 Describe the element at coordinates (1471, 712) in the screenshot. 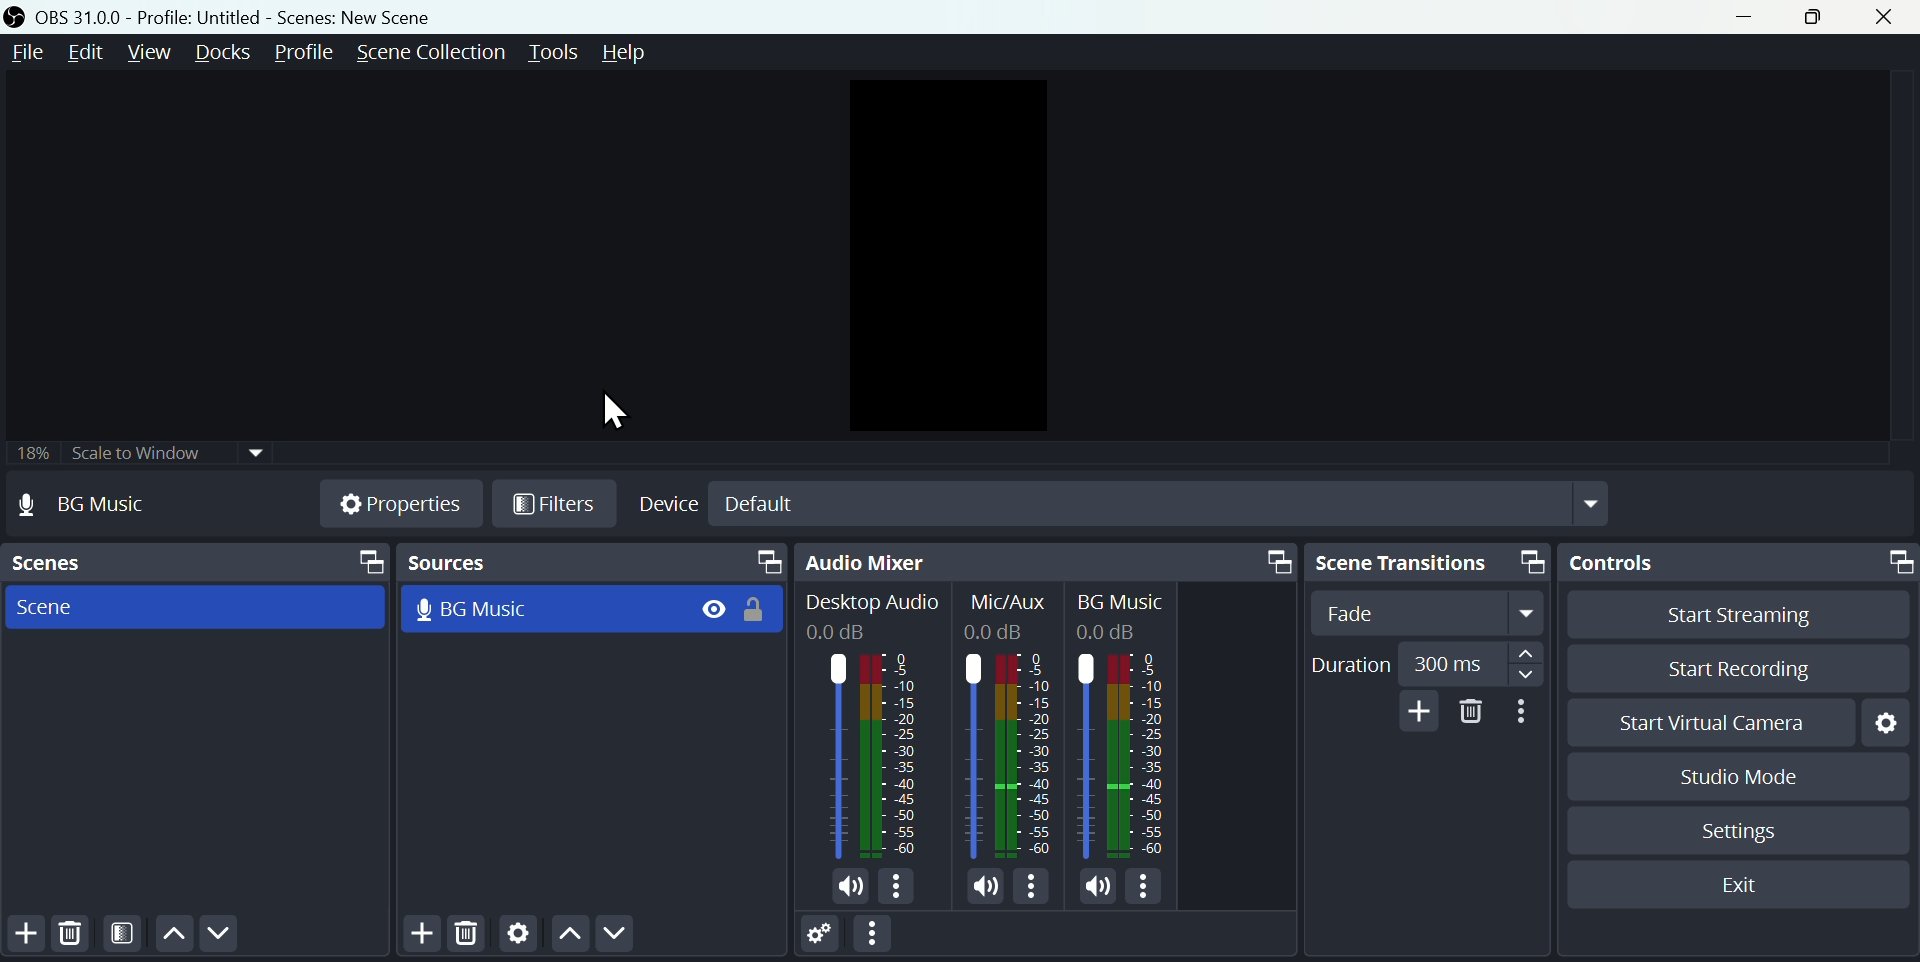

I see `Delete` at that location.